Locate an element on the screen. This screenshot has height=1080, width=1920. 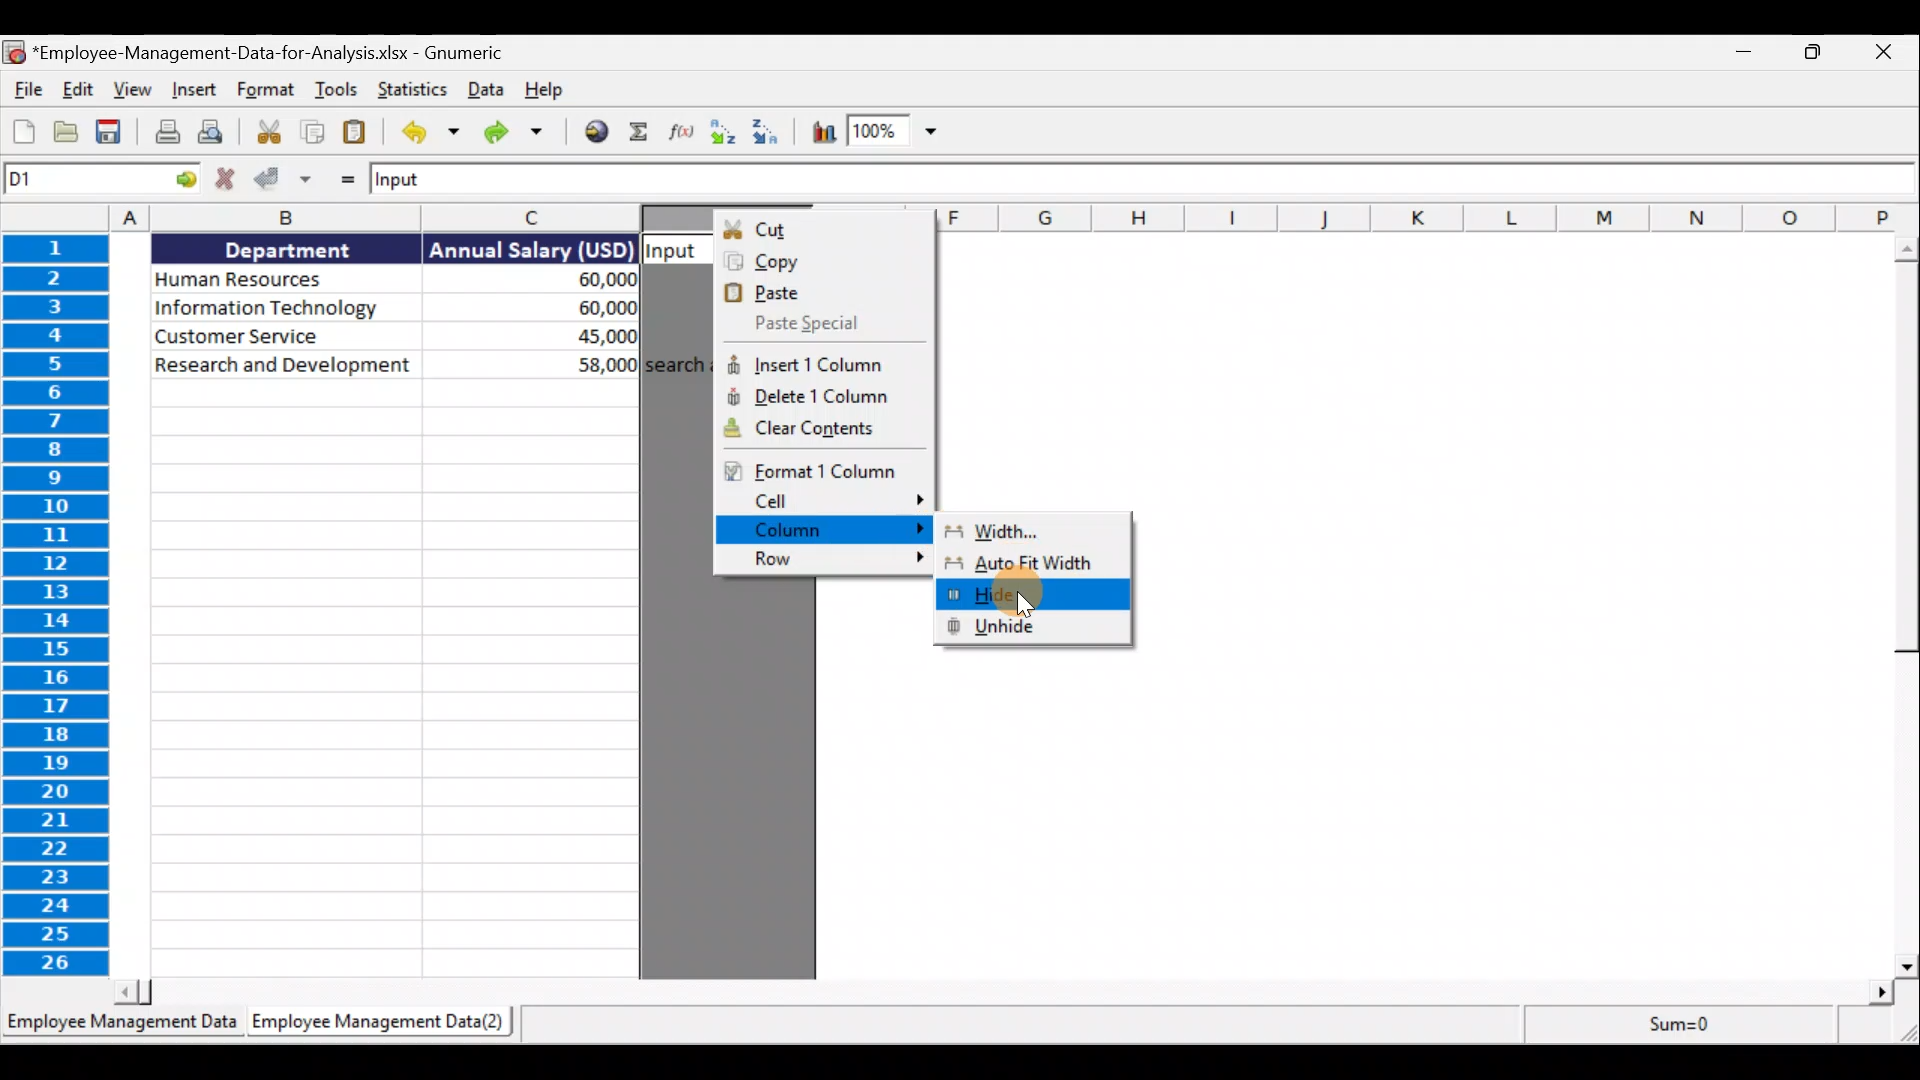
Maximise is located at coordinates (1810, 50).